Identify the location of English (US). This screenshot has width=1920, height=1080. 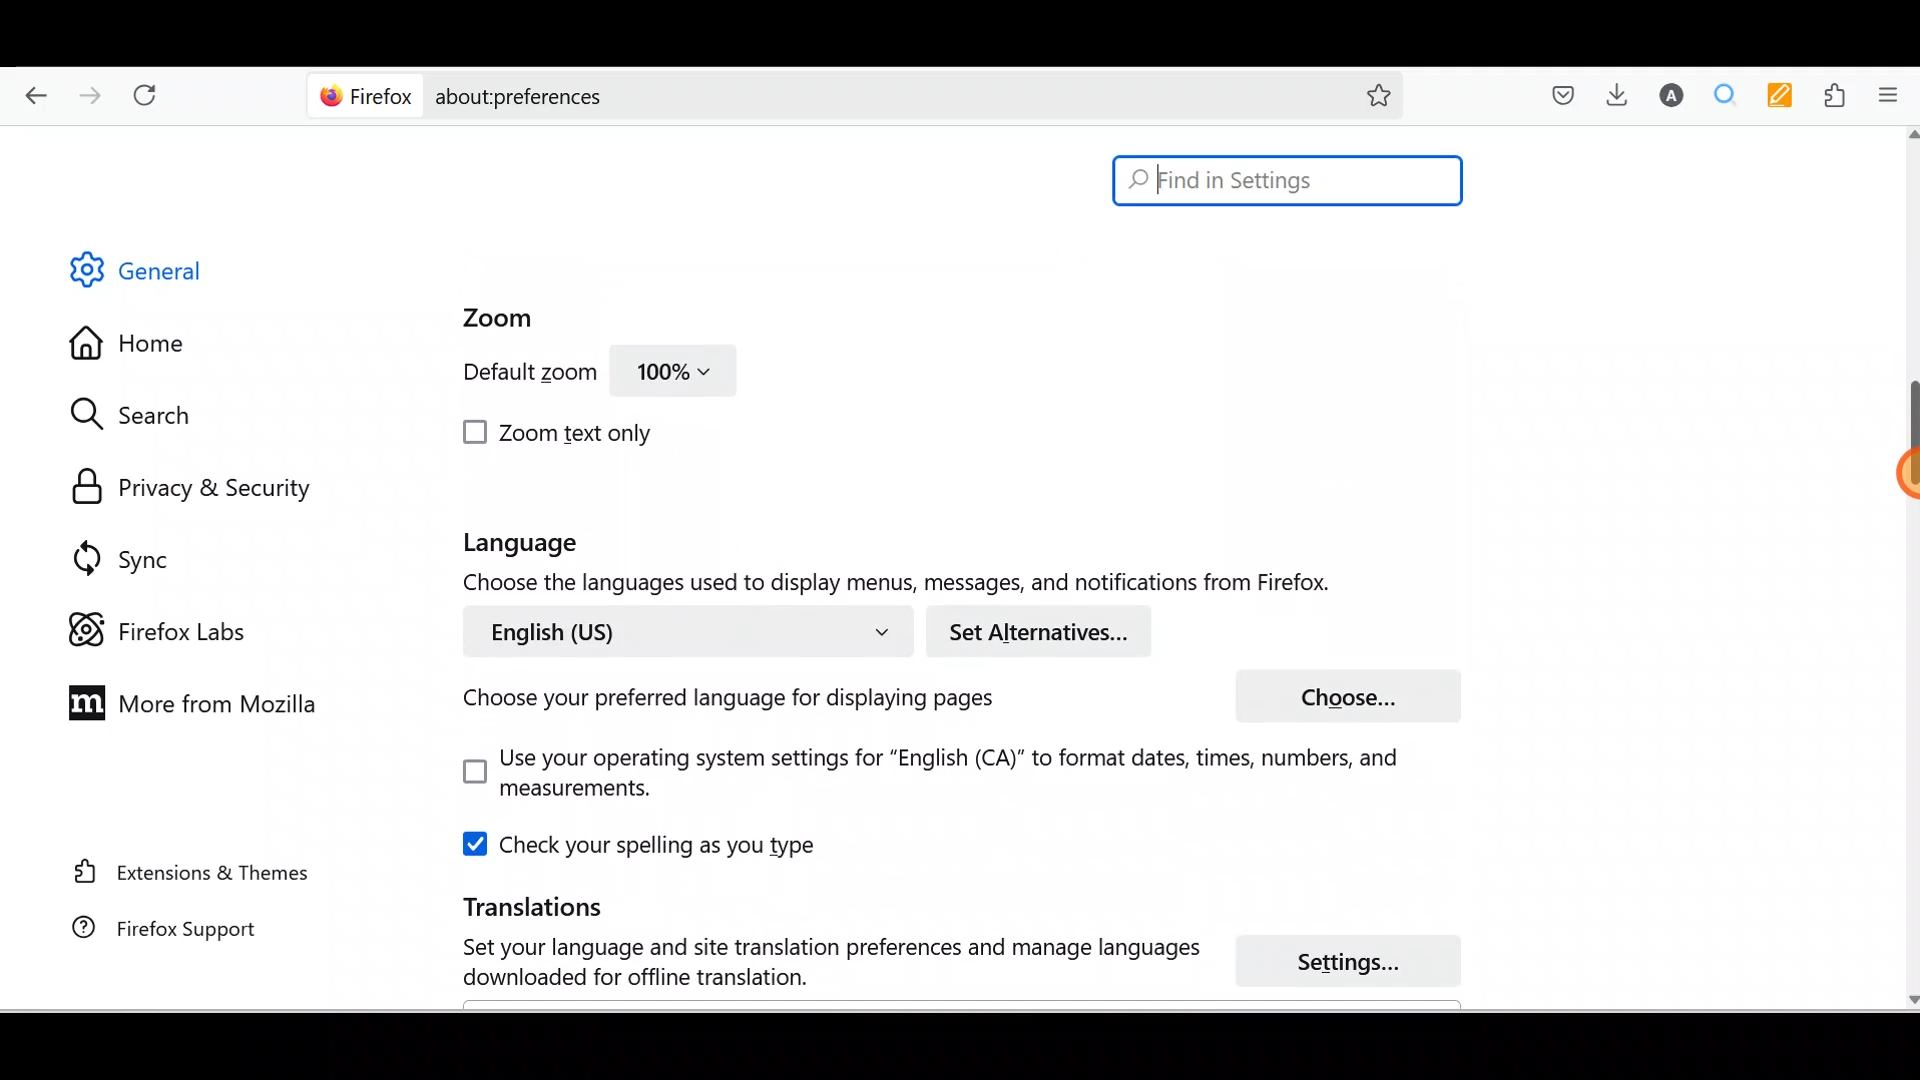
(683, 630).